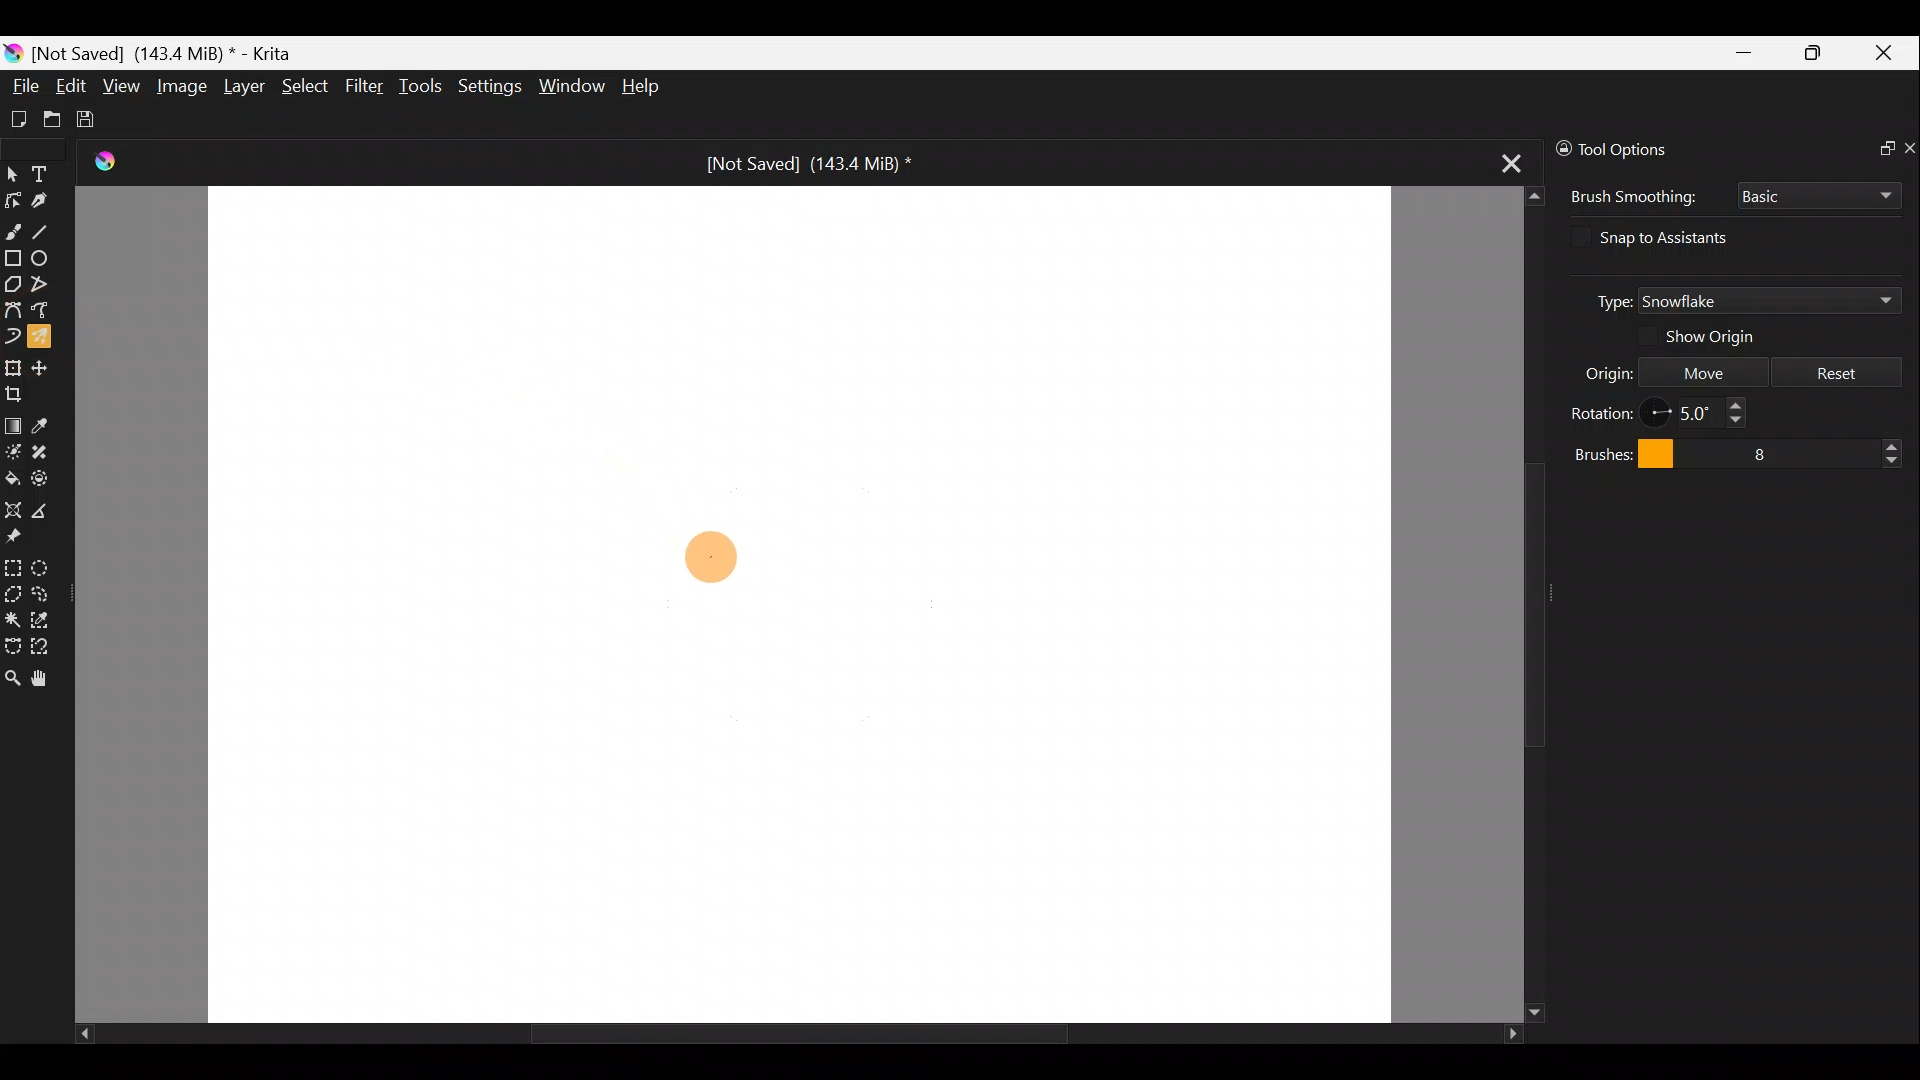 This screenshot has height=1080, width=1920. I want to click on File, so click(19, 89).